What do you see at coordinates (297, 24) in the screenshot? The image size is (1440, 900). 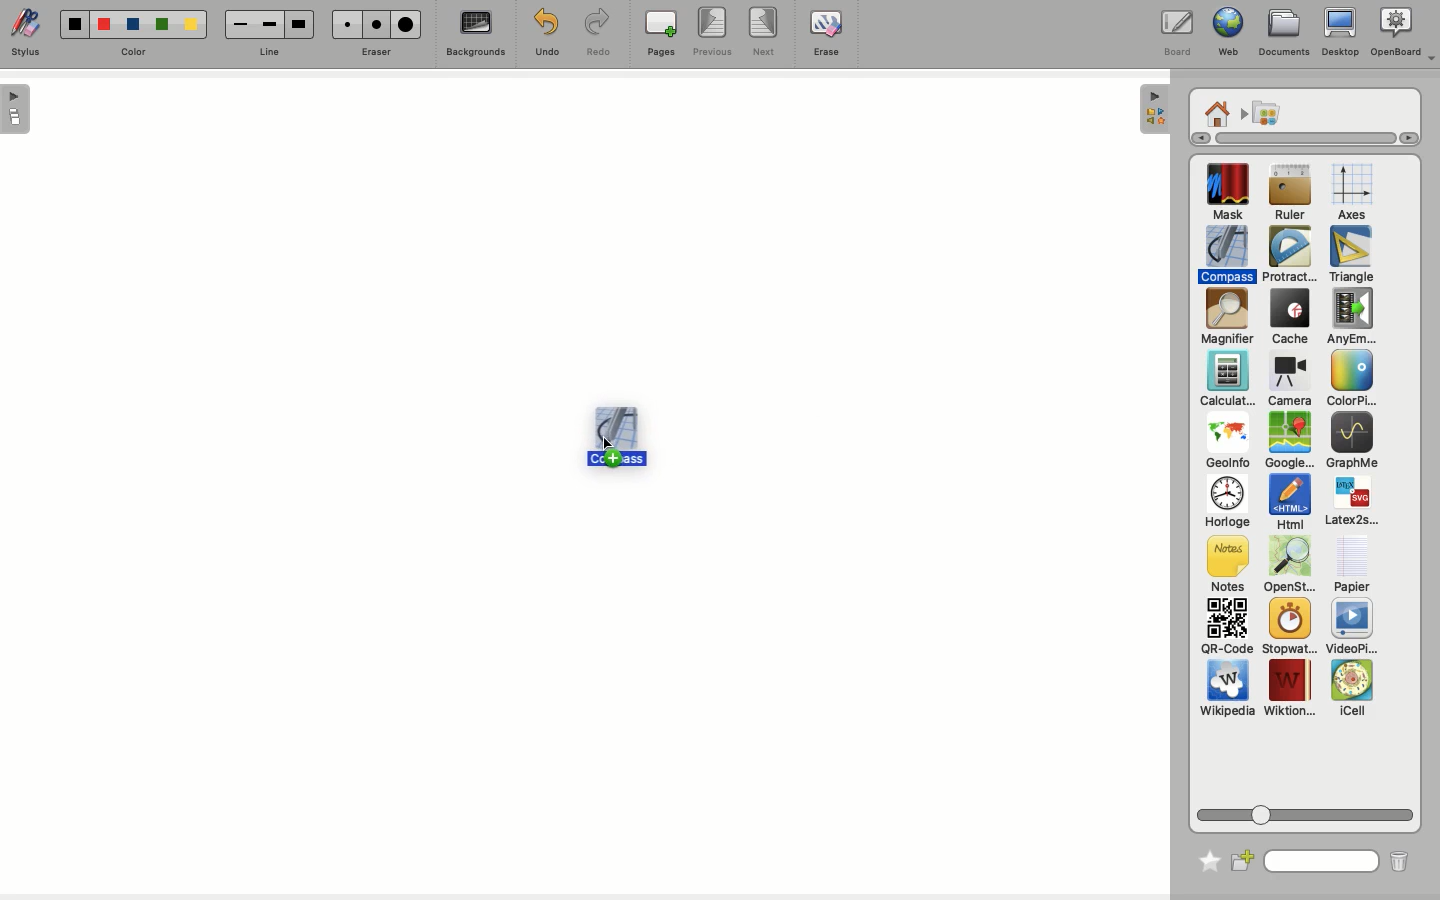 I see `Line3` at bounding box center [297, 24].